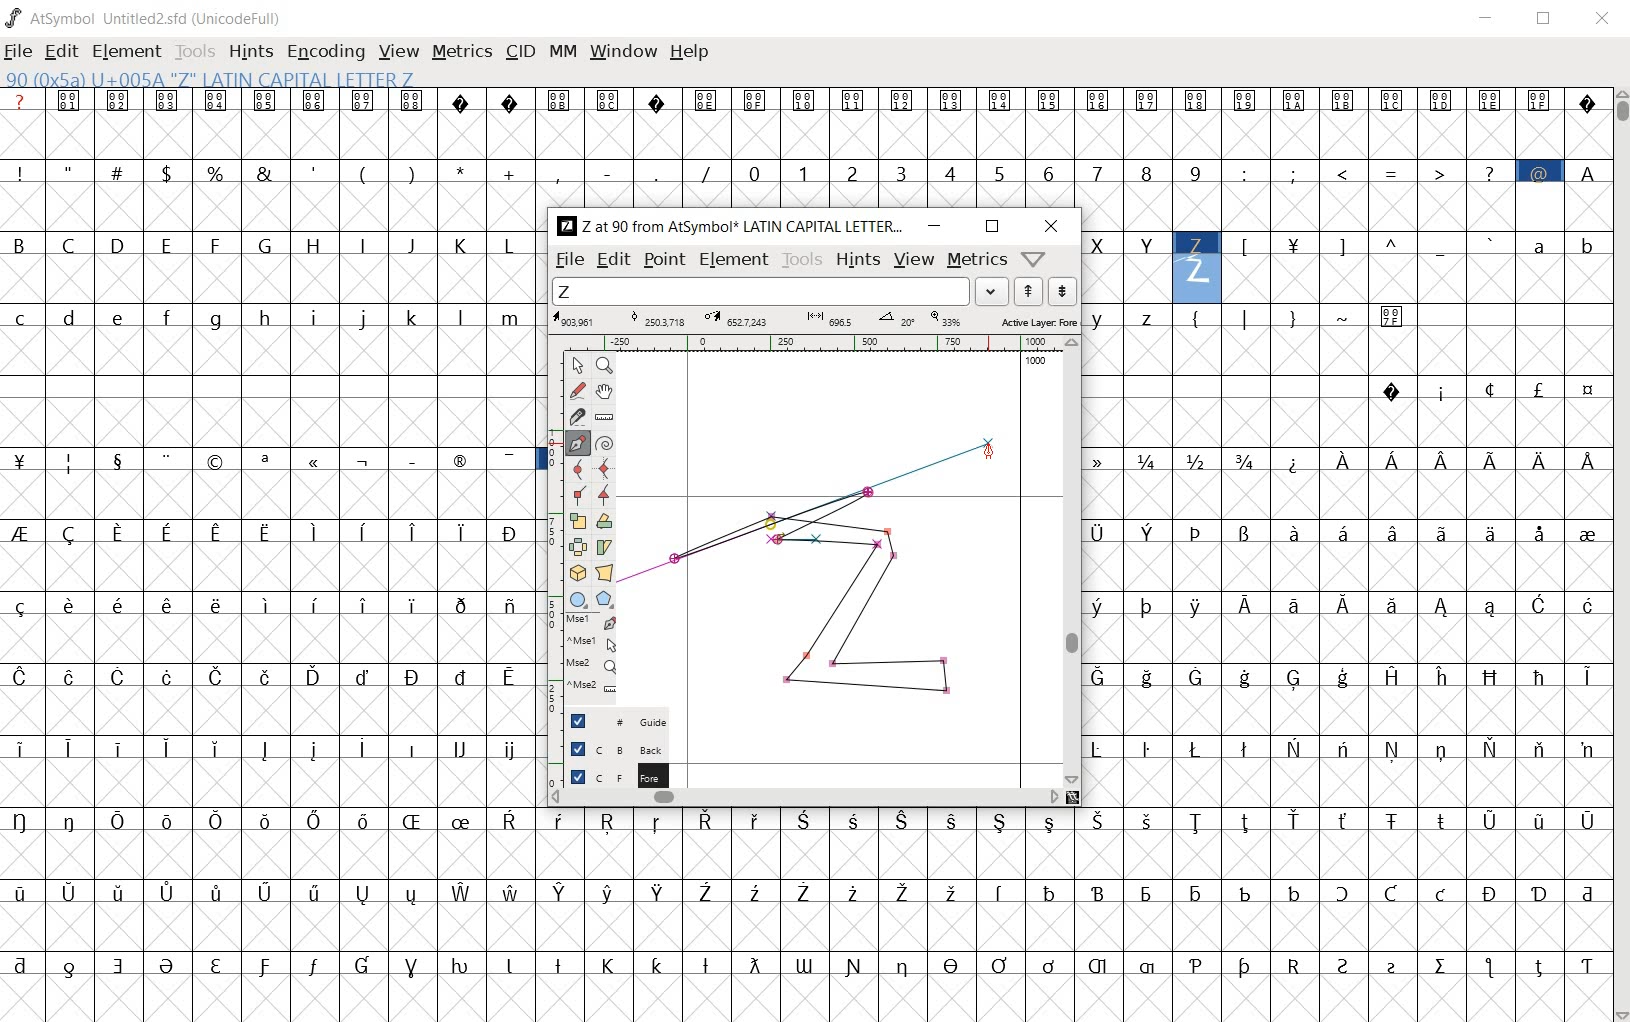  Describe the element at coordinates (1074, 915) in the screenshot. I see `glyph characters` at that location.